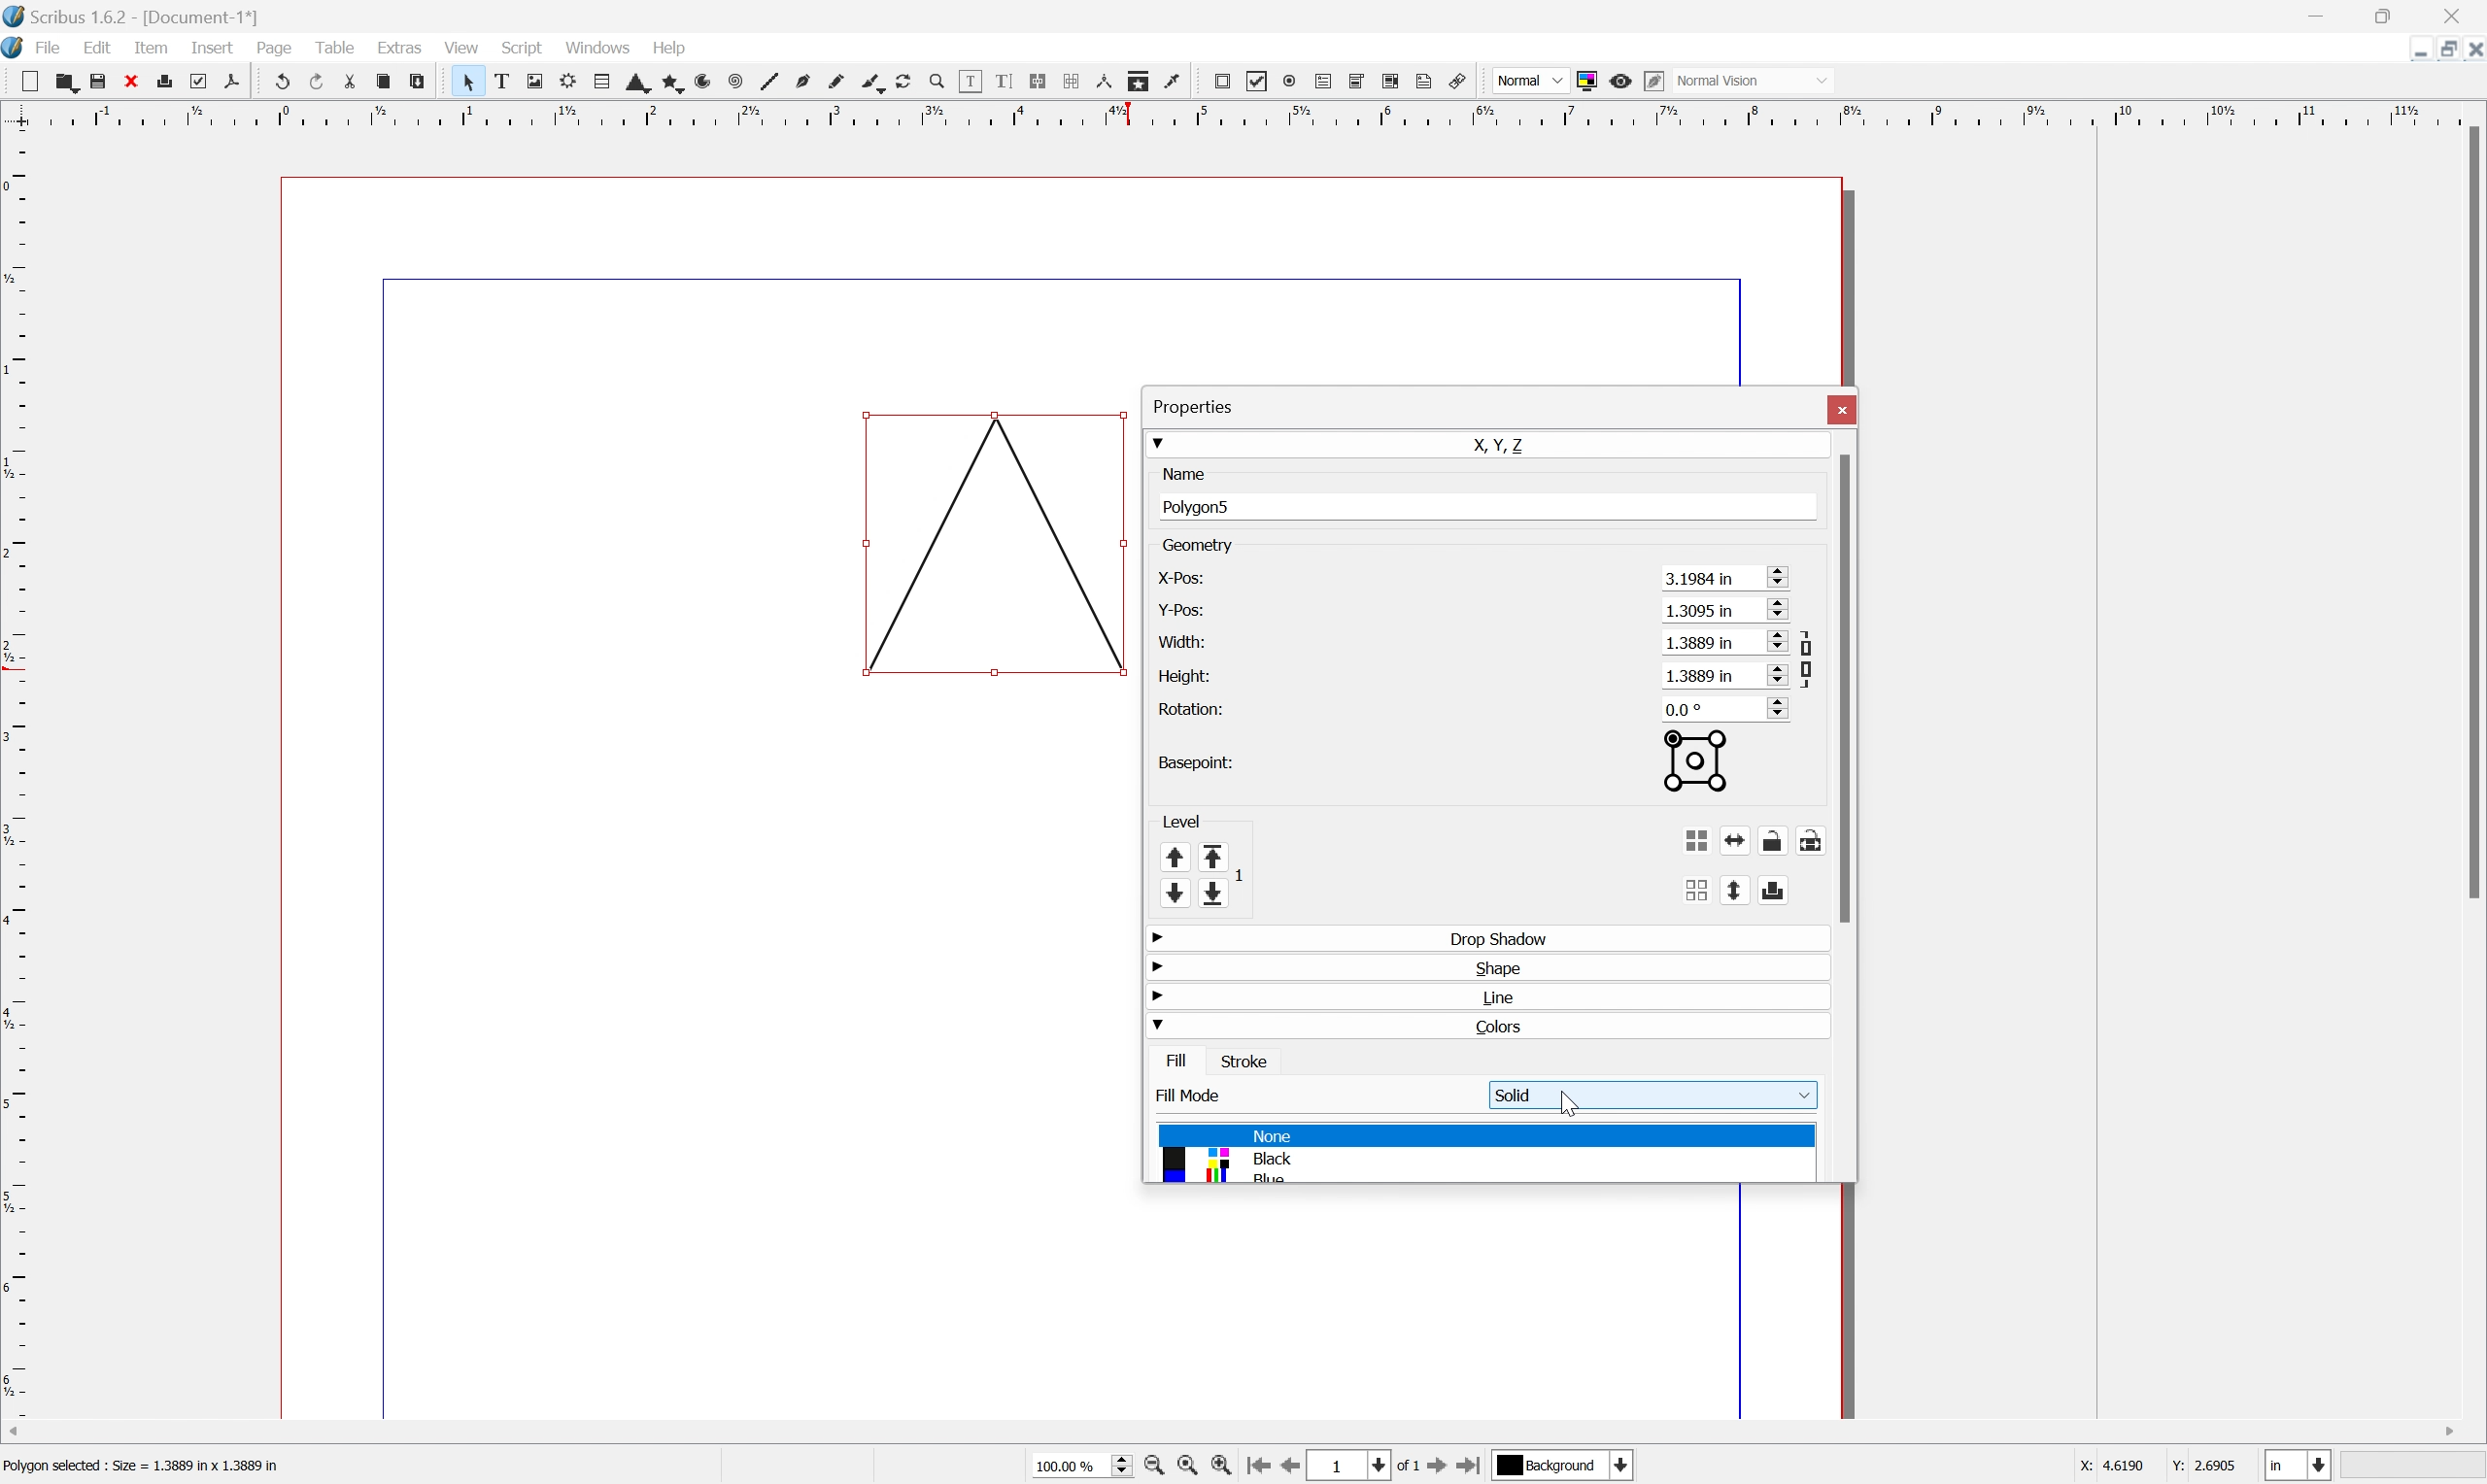 The width and height of the screenshot is (2487, 1484). Describe the element at coordinates (2391, 14) in the screenshot. I see `Restore Down` at that location.